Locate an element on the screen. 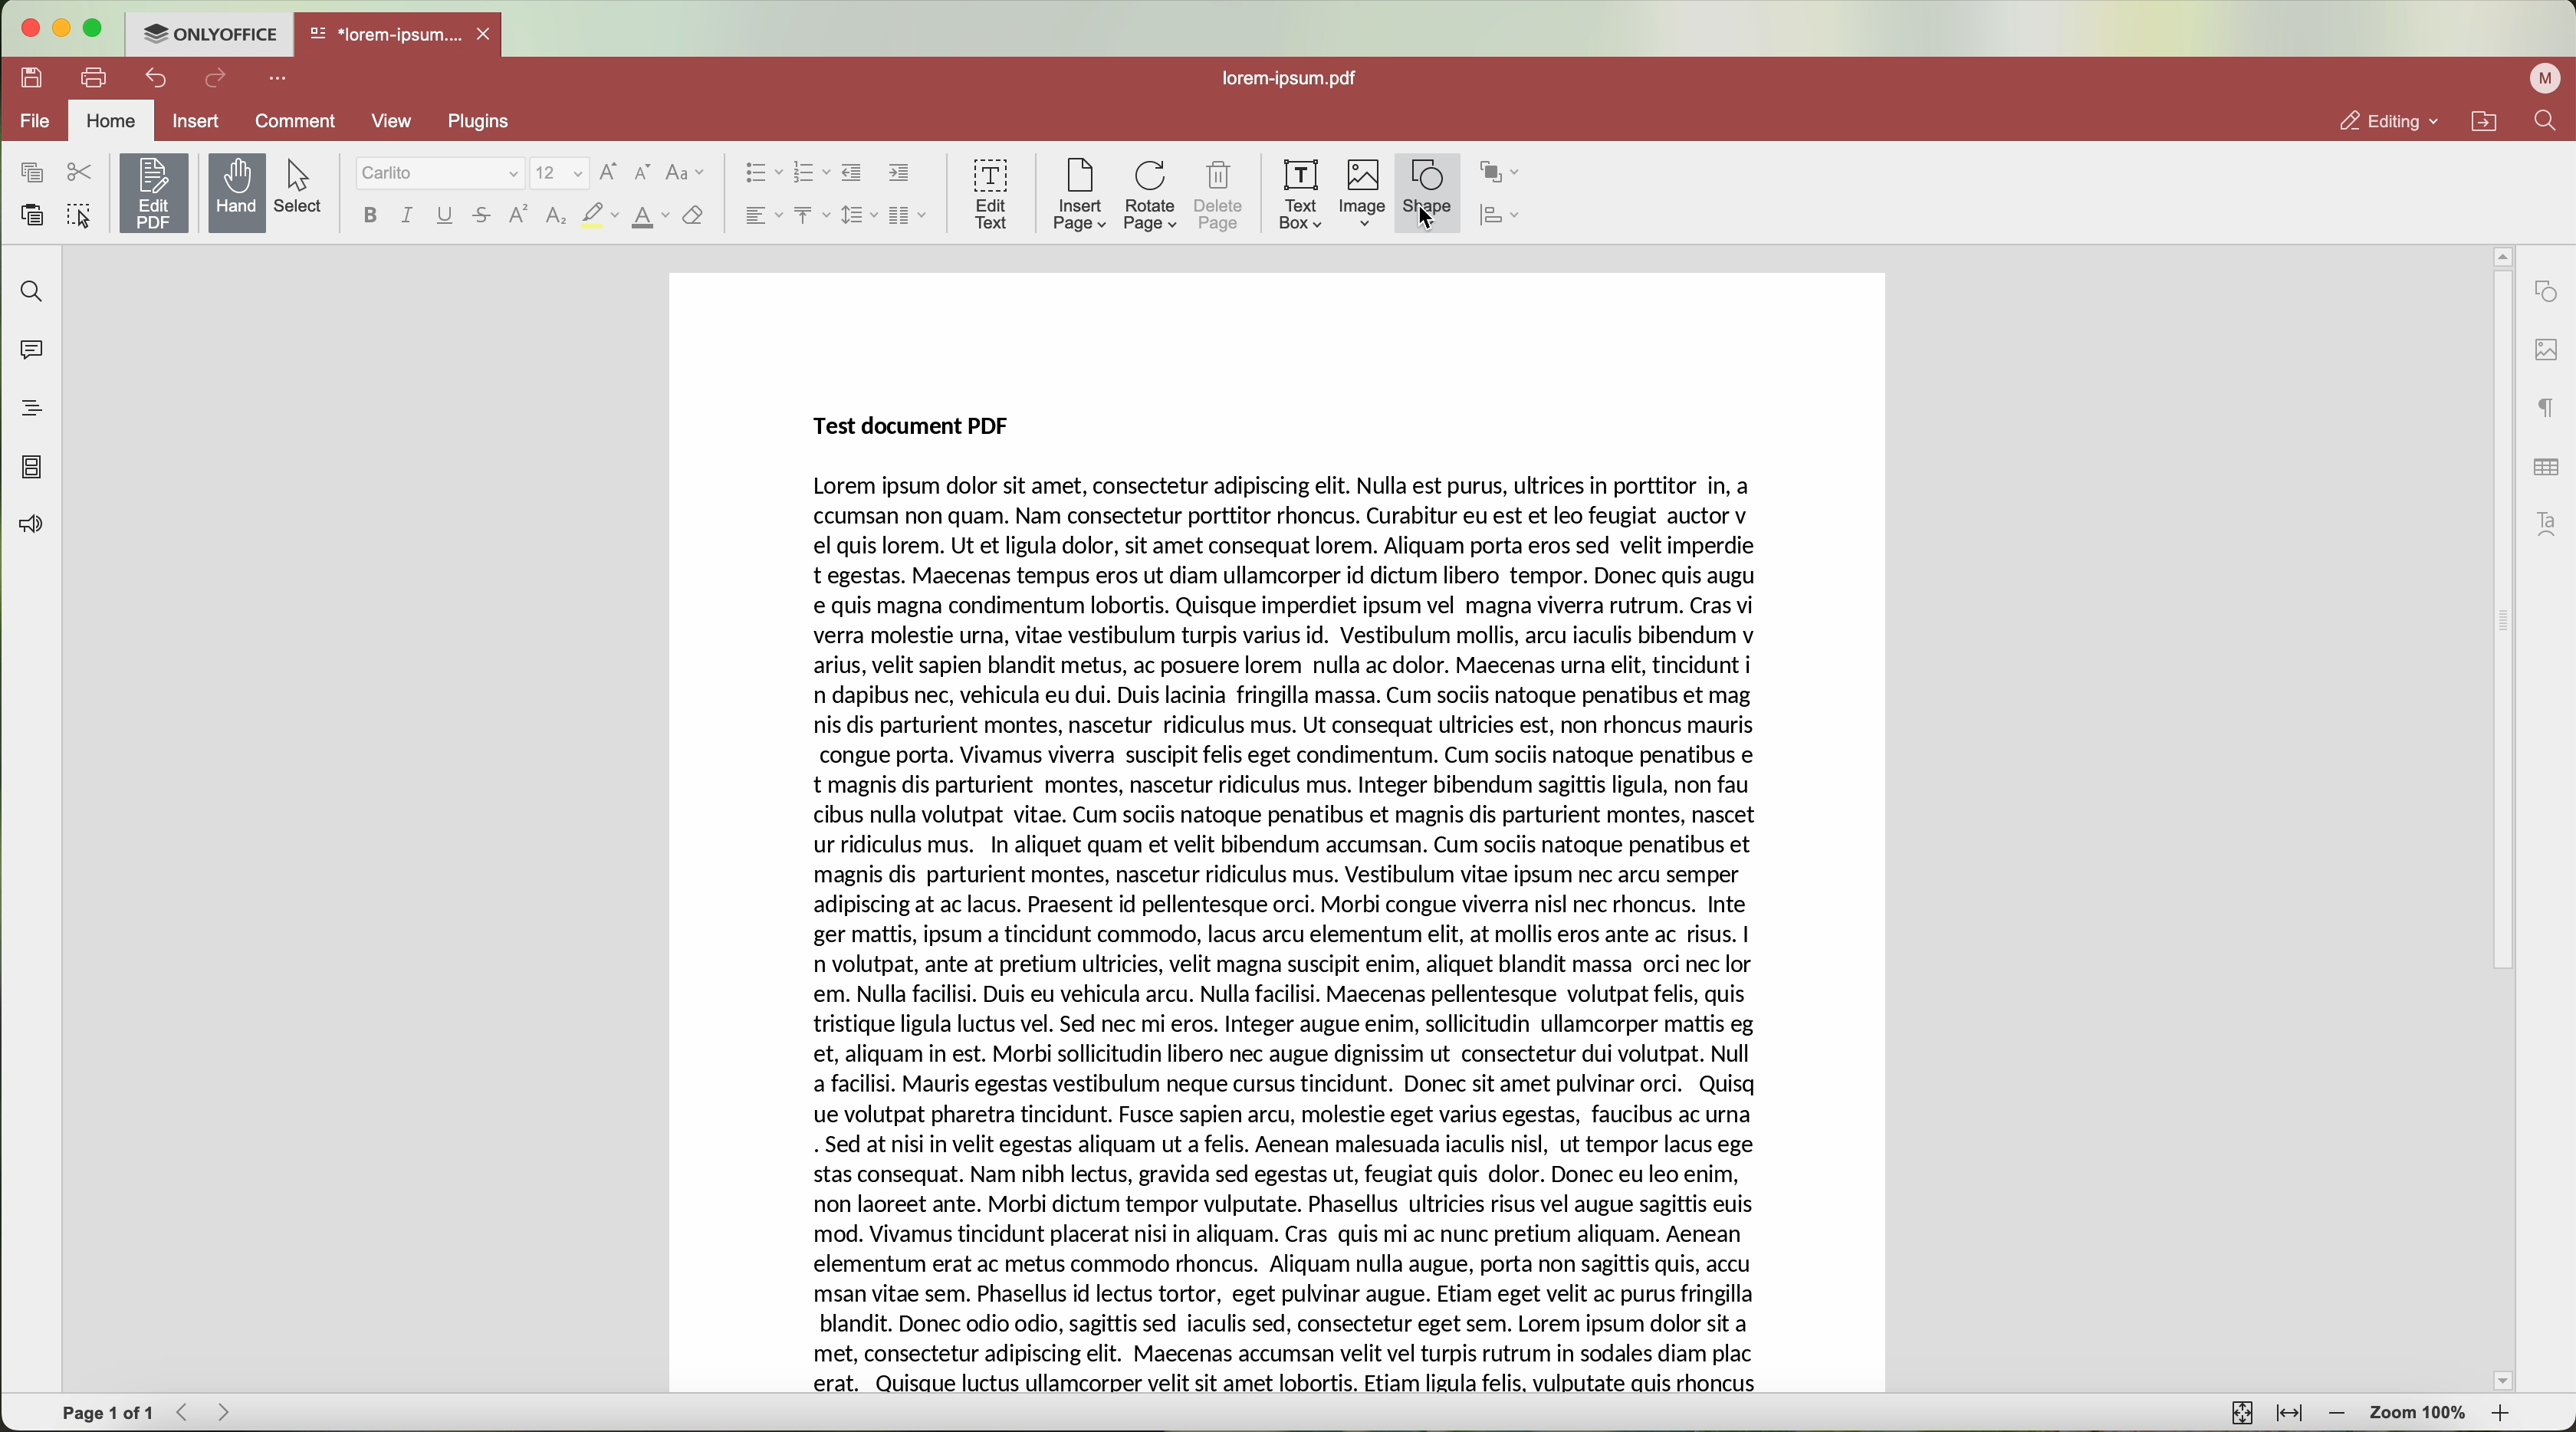 This screenshot has width=2576, height=1432. size font is located at coordinates (562, 172).